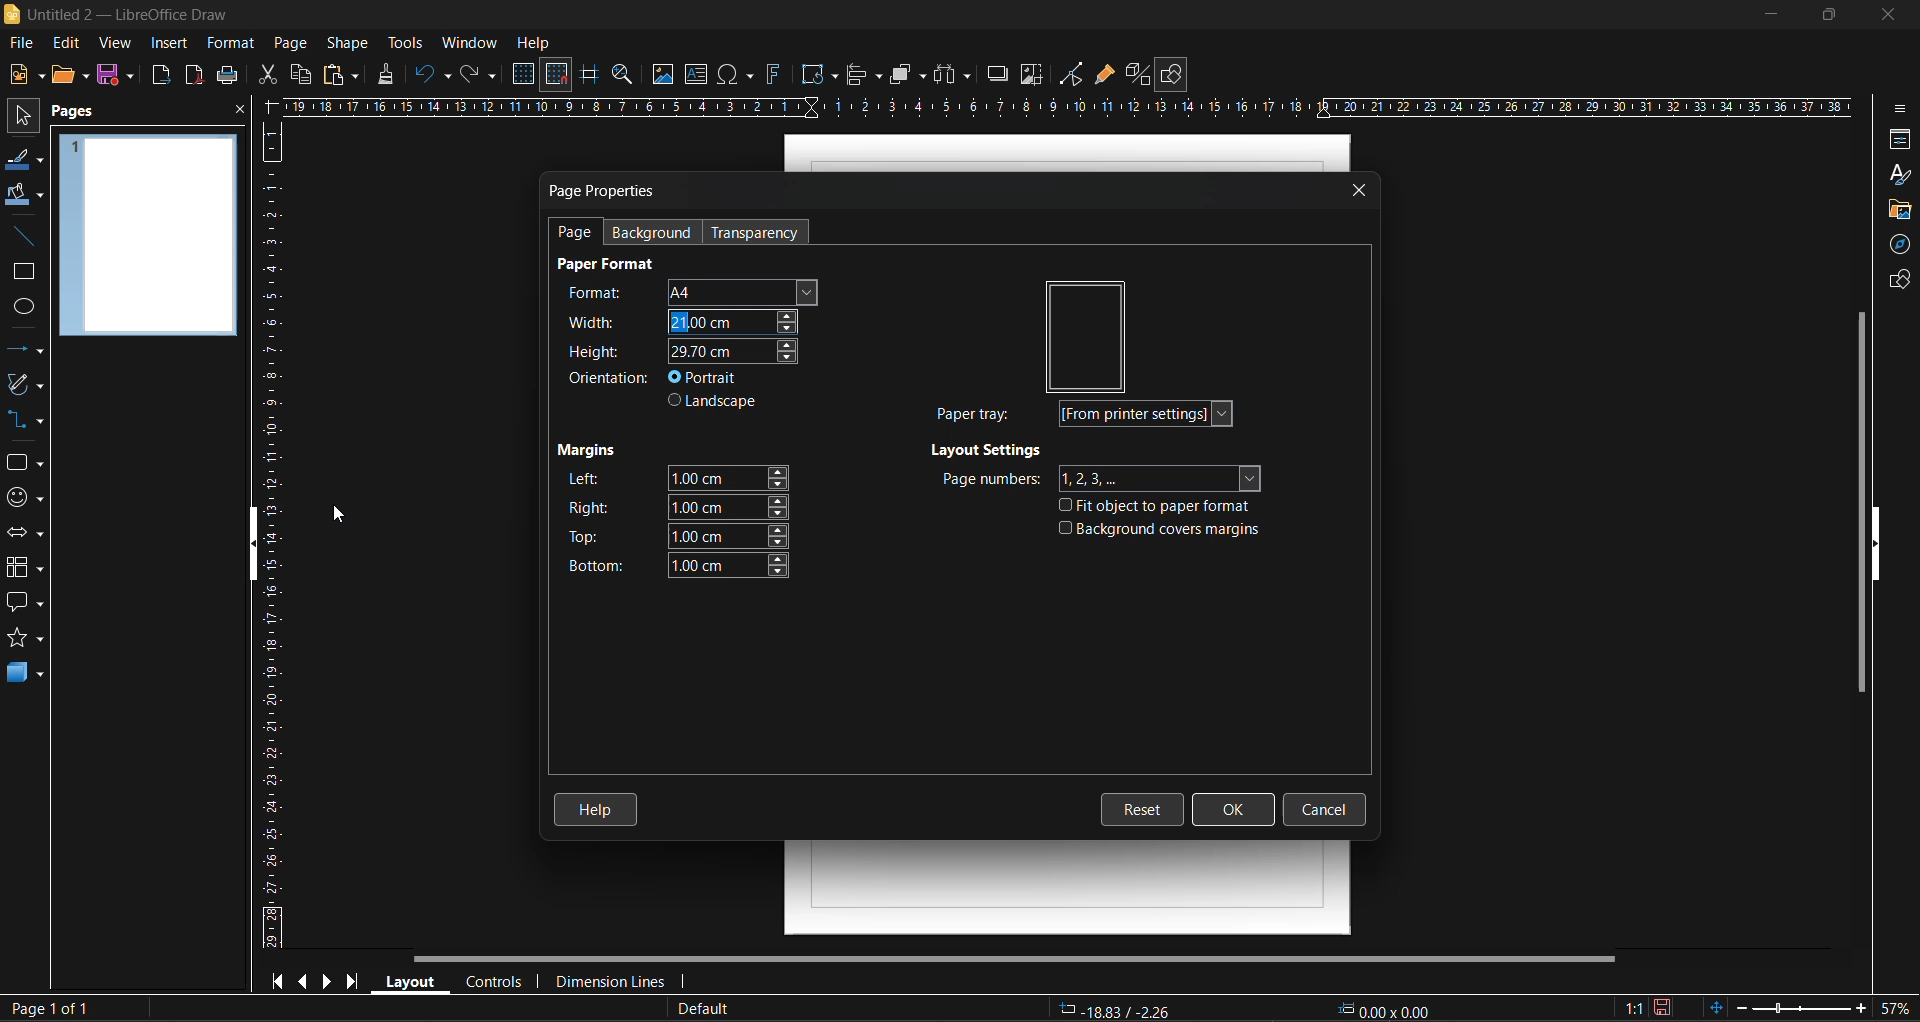 The height and width of the screenshot is (1022, 1920). I want to click on insert line, so click(20, 238).